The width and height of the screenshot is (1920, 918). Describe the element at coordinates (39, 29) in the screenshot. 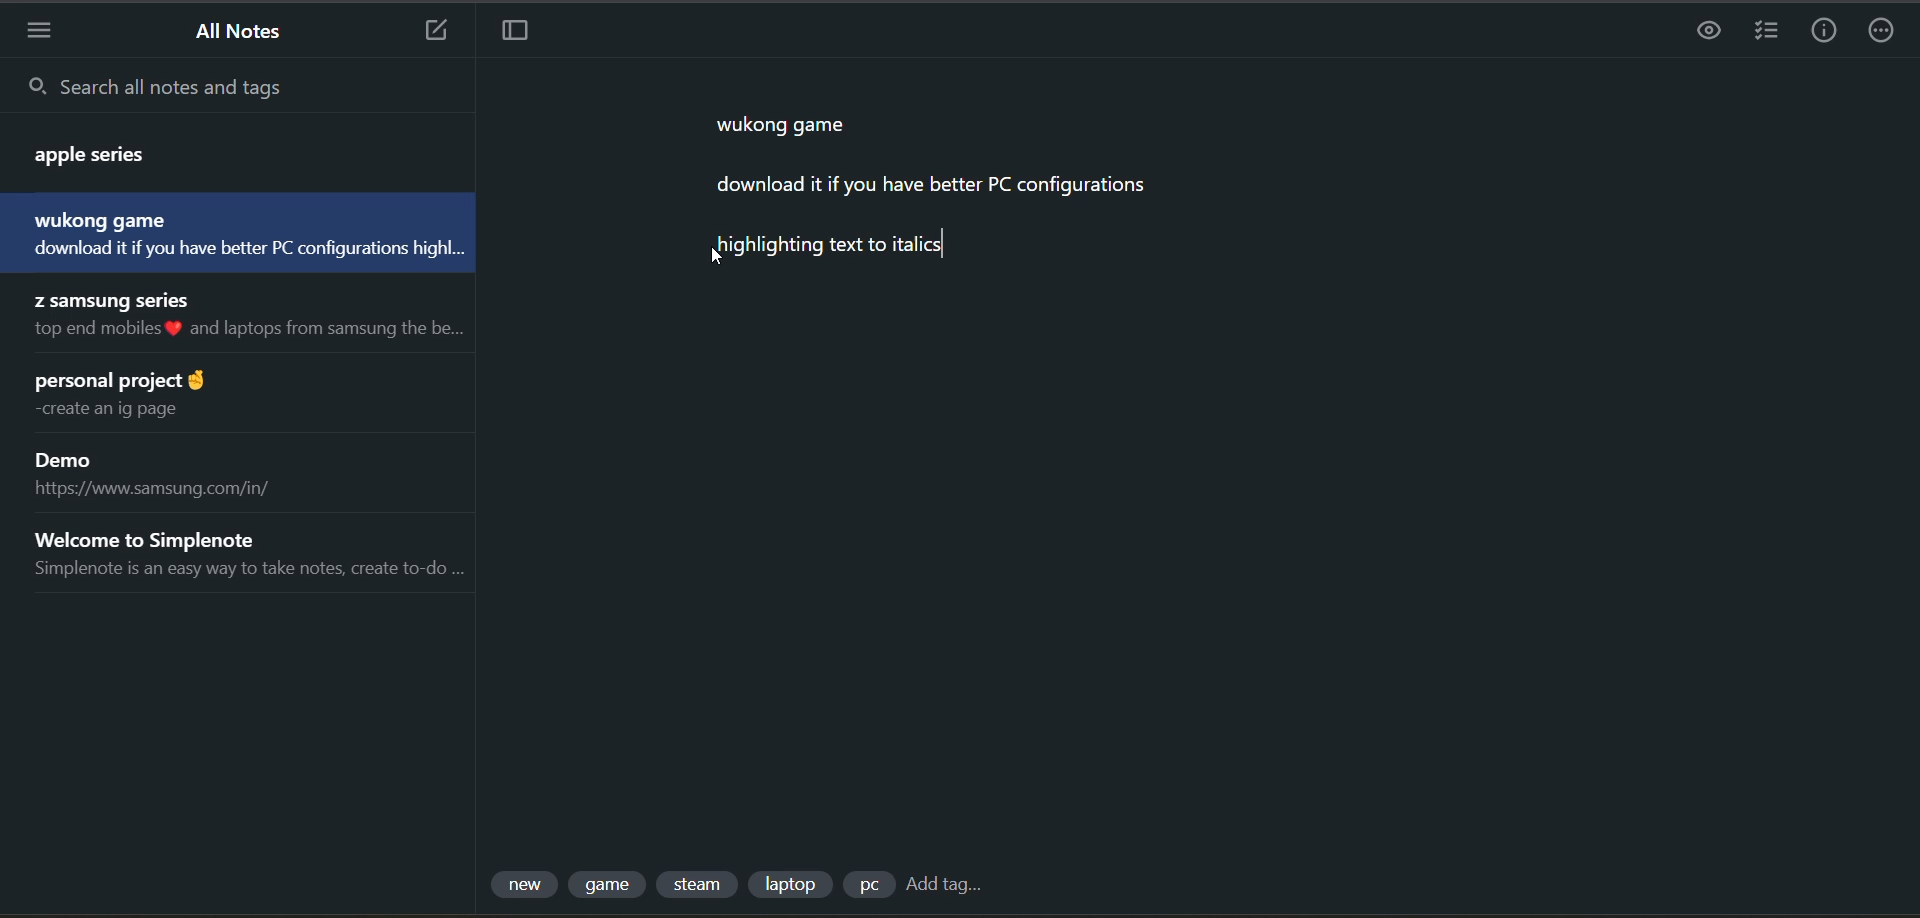

I see `menu` at that location.